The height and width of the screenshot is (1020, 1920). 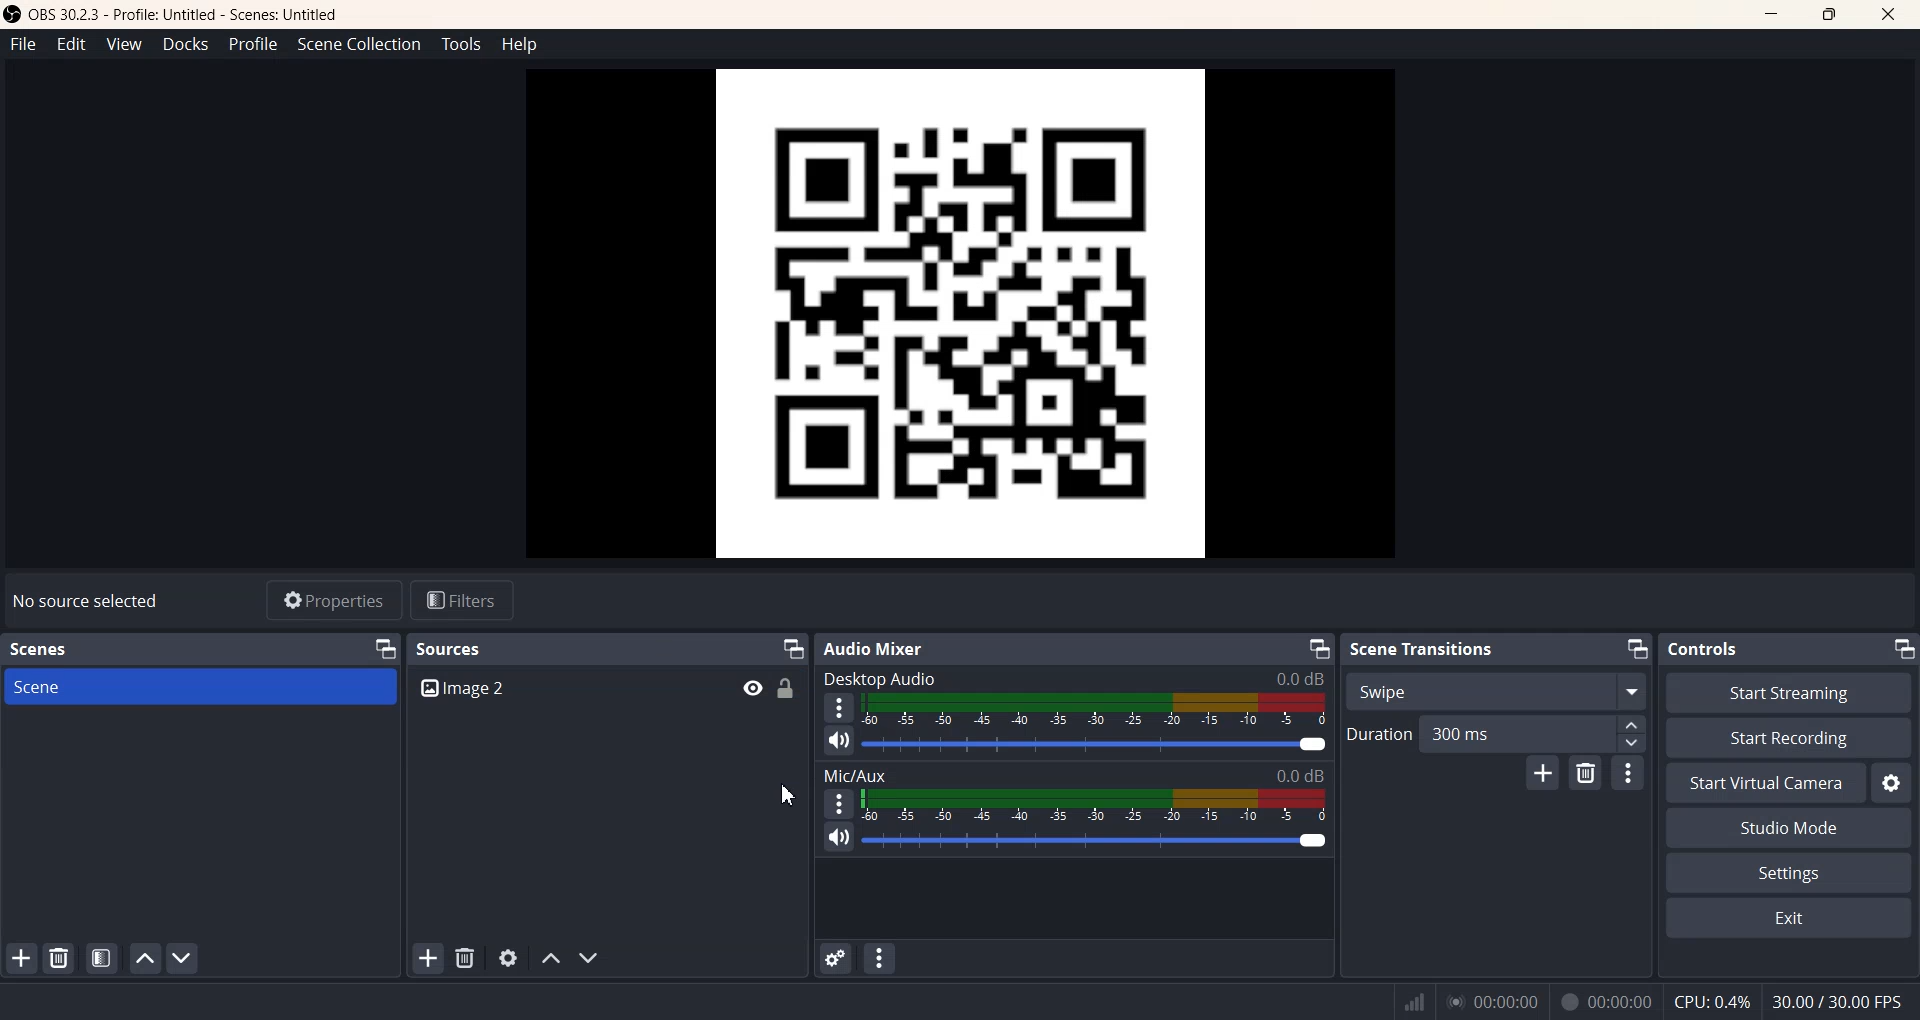 I want to click on Cursor, so click(x=789, y=794).